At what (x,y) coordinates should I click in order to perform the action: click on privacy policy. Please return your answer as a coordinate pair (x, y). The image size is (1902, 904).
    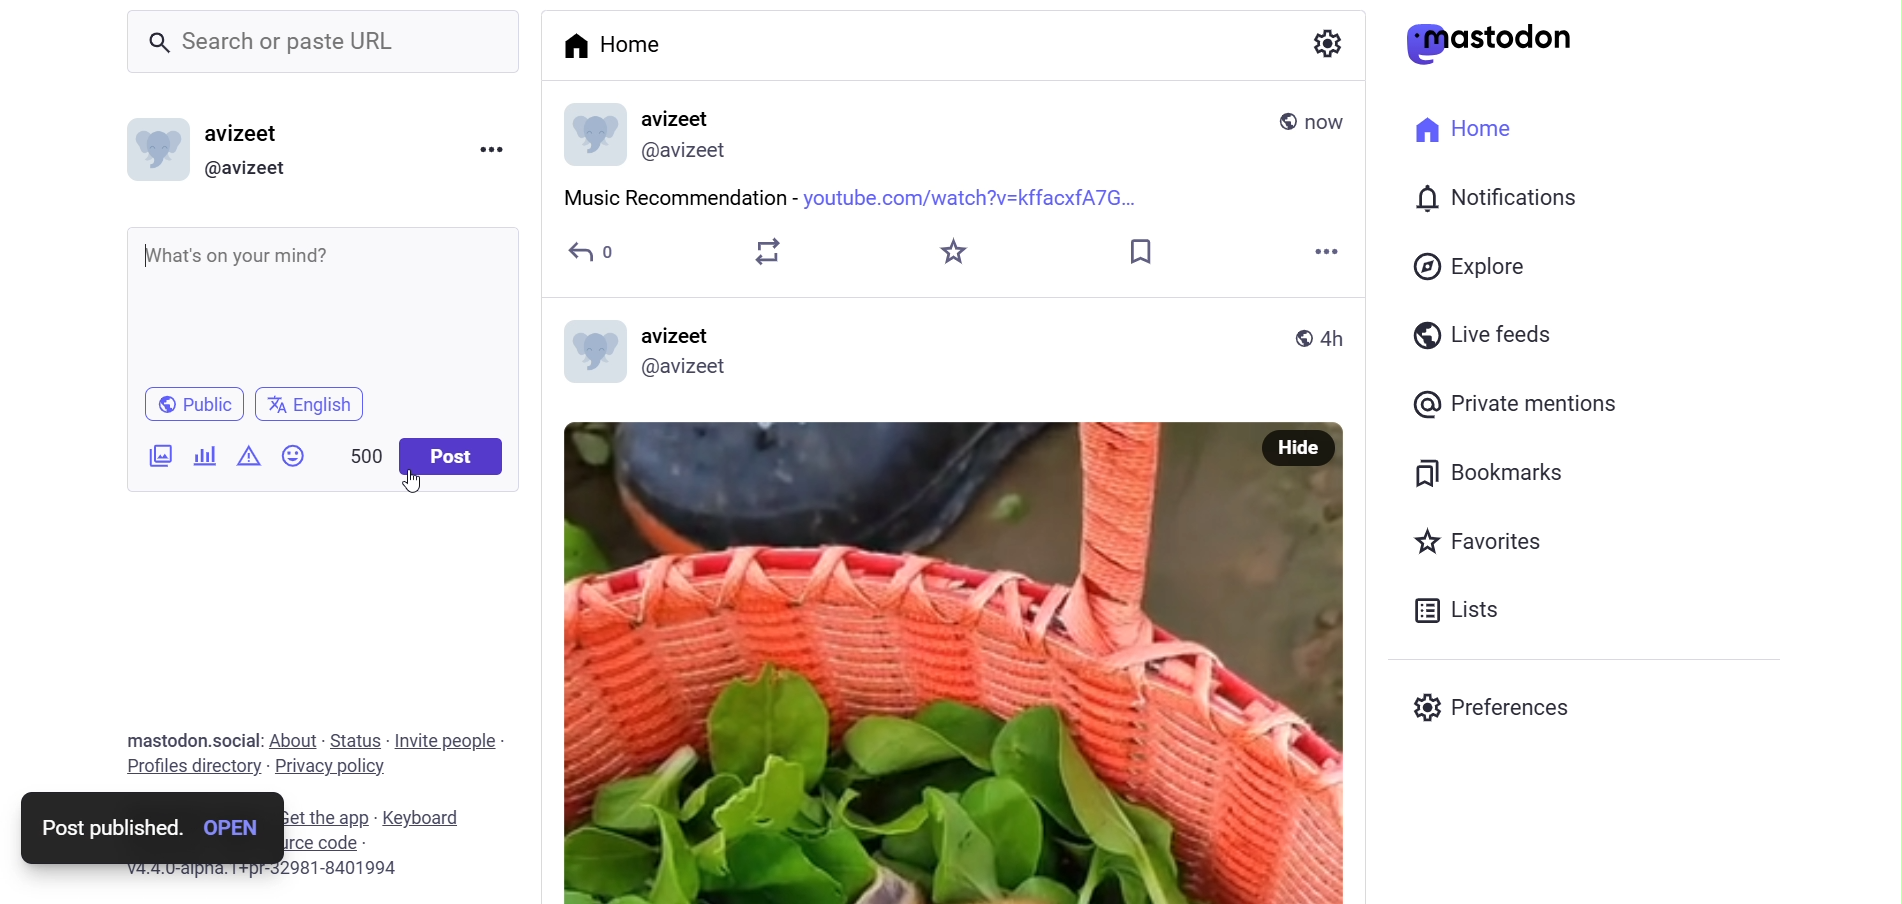
    Looking at the image, I should click on (330, 771).